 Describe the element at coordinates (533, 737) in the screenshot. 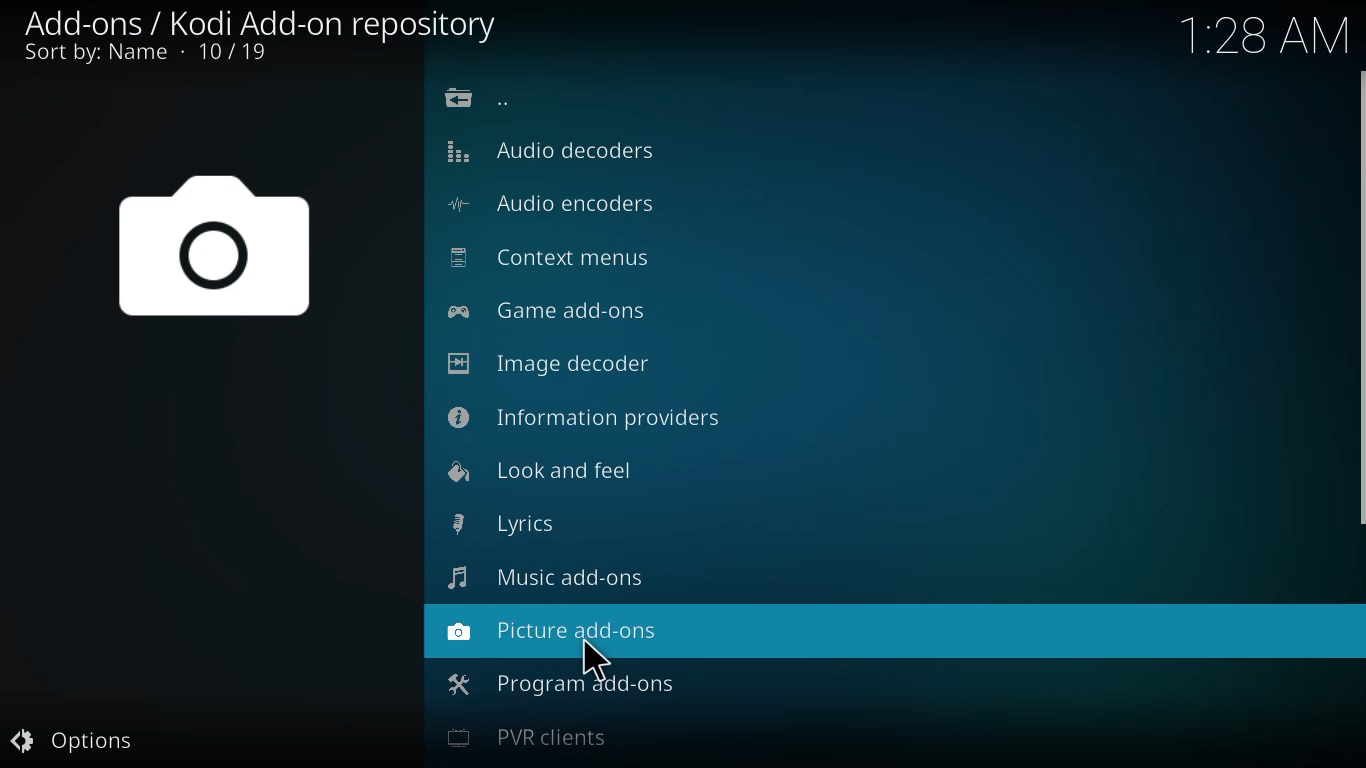

I see `pvr clients` at that location.